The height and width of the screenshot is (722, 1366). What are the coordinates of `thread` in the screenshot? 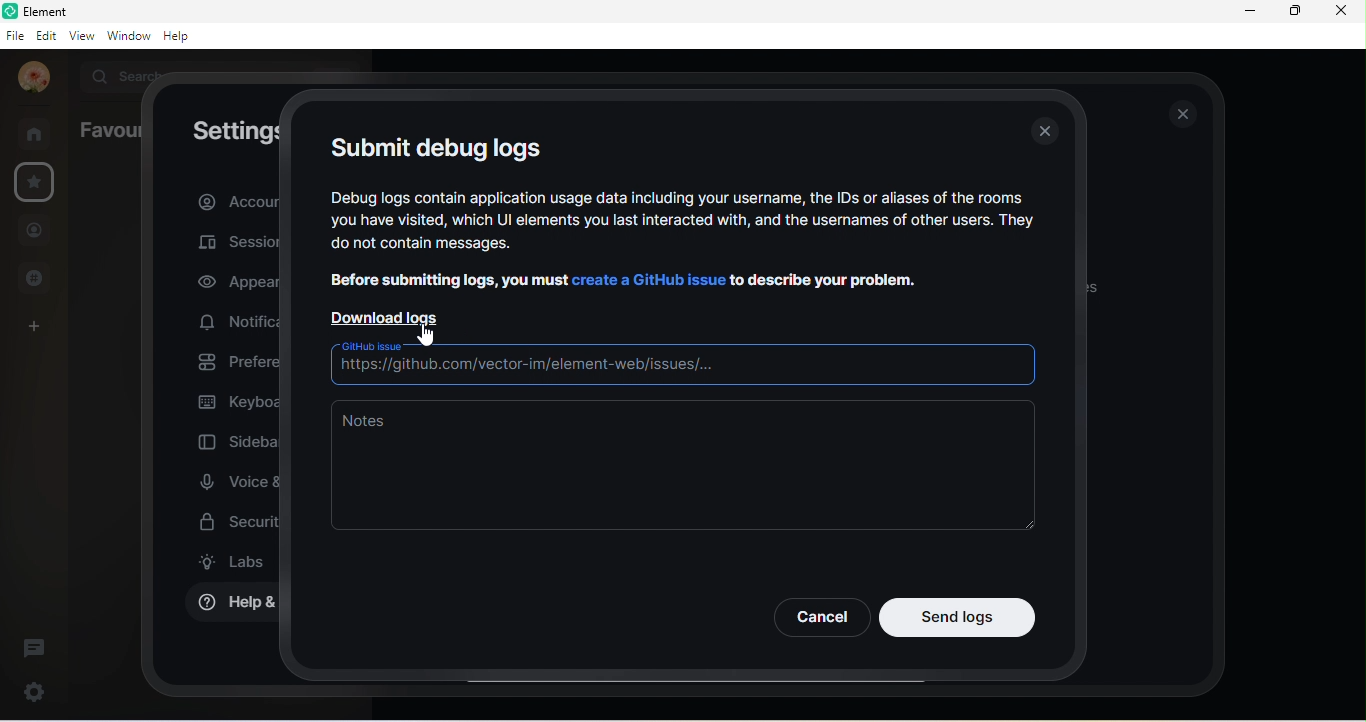 It's located at (34, 647).